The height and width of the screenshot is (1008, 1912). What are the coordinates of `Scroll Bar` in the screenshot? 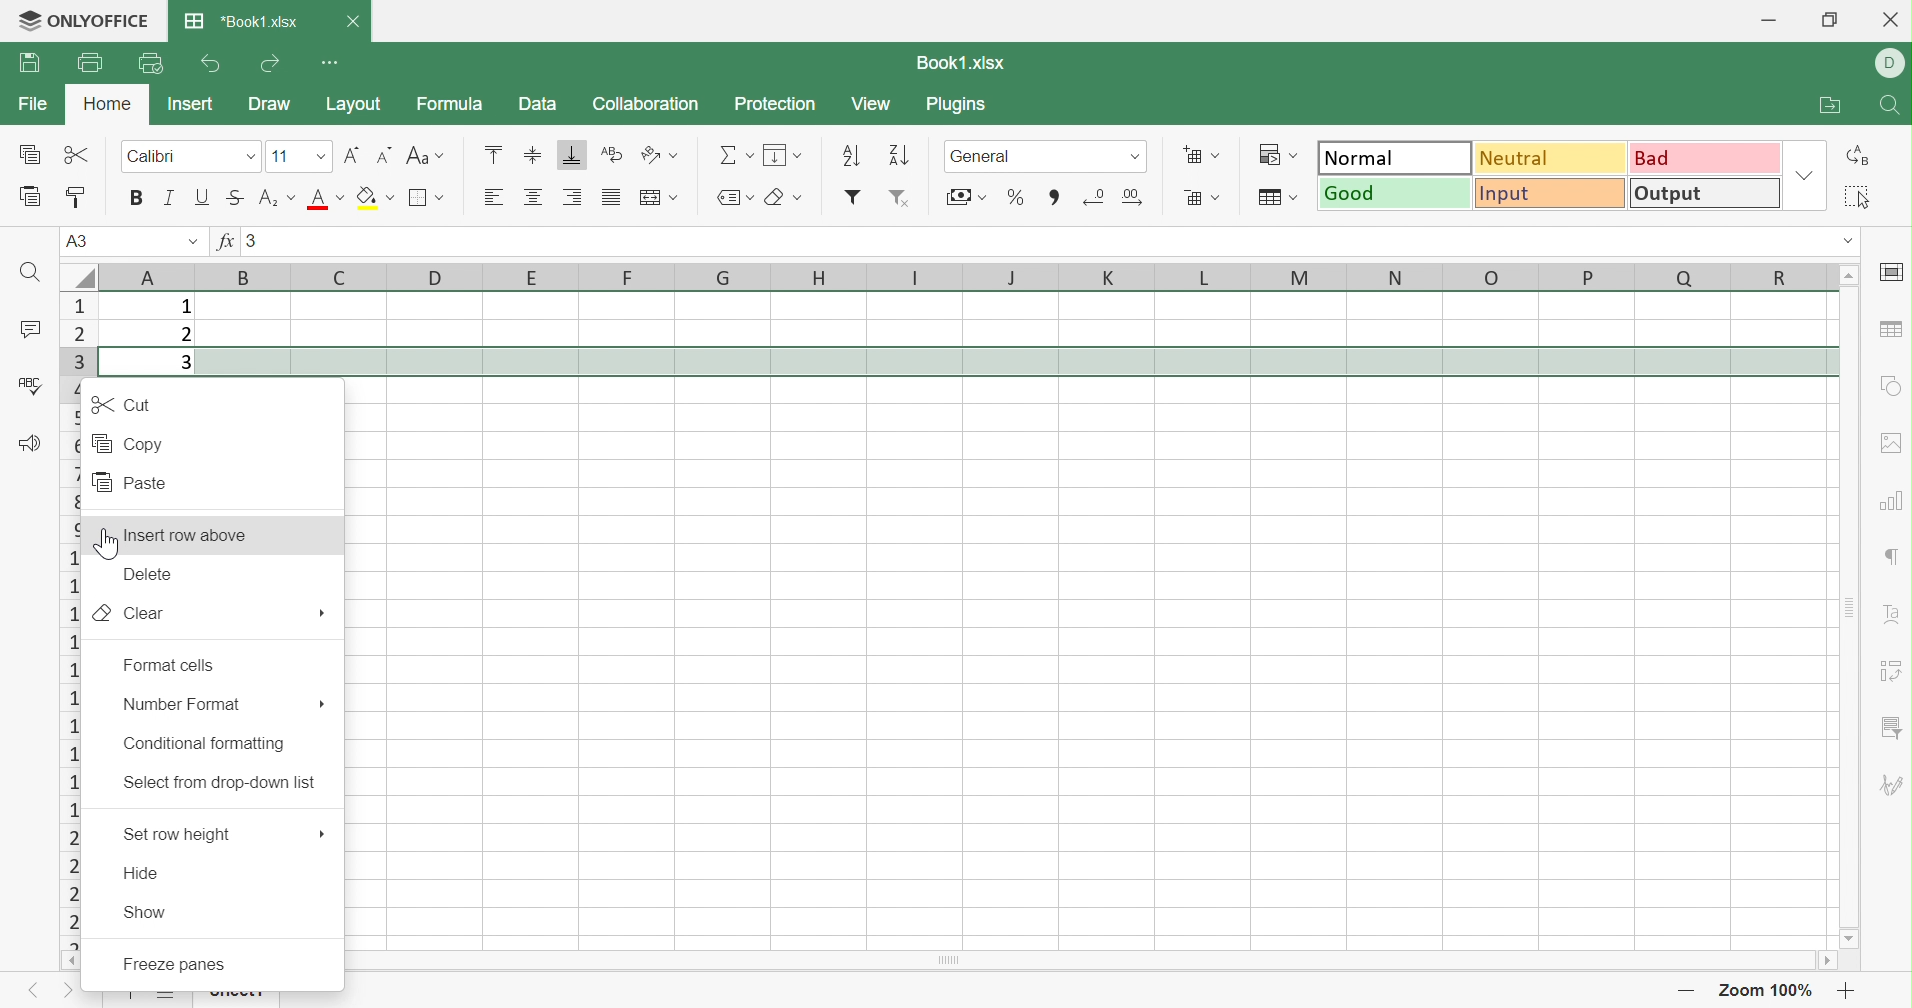 It's located at (1083, 959).